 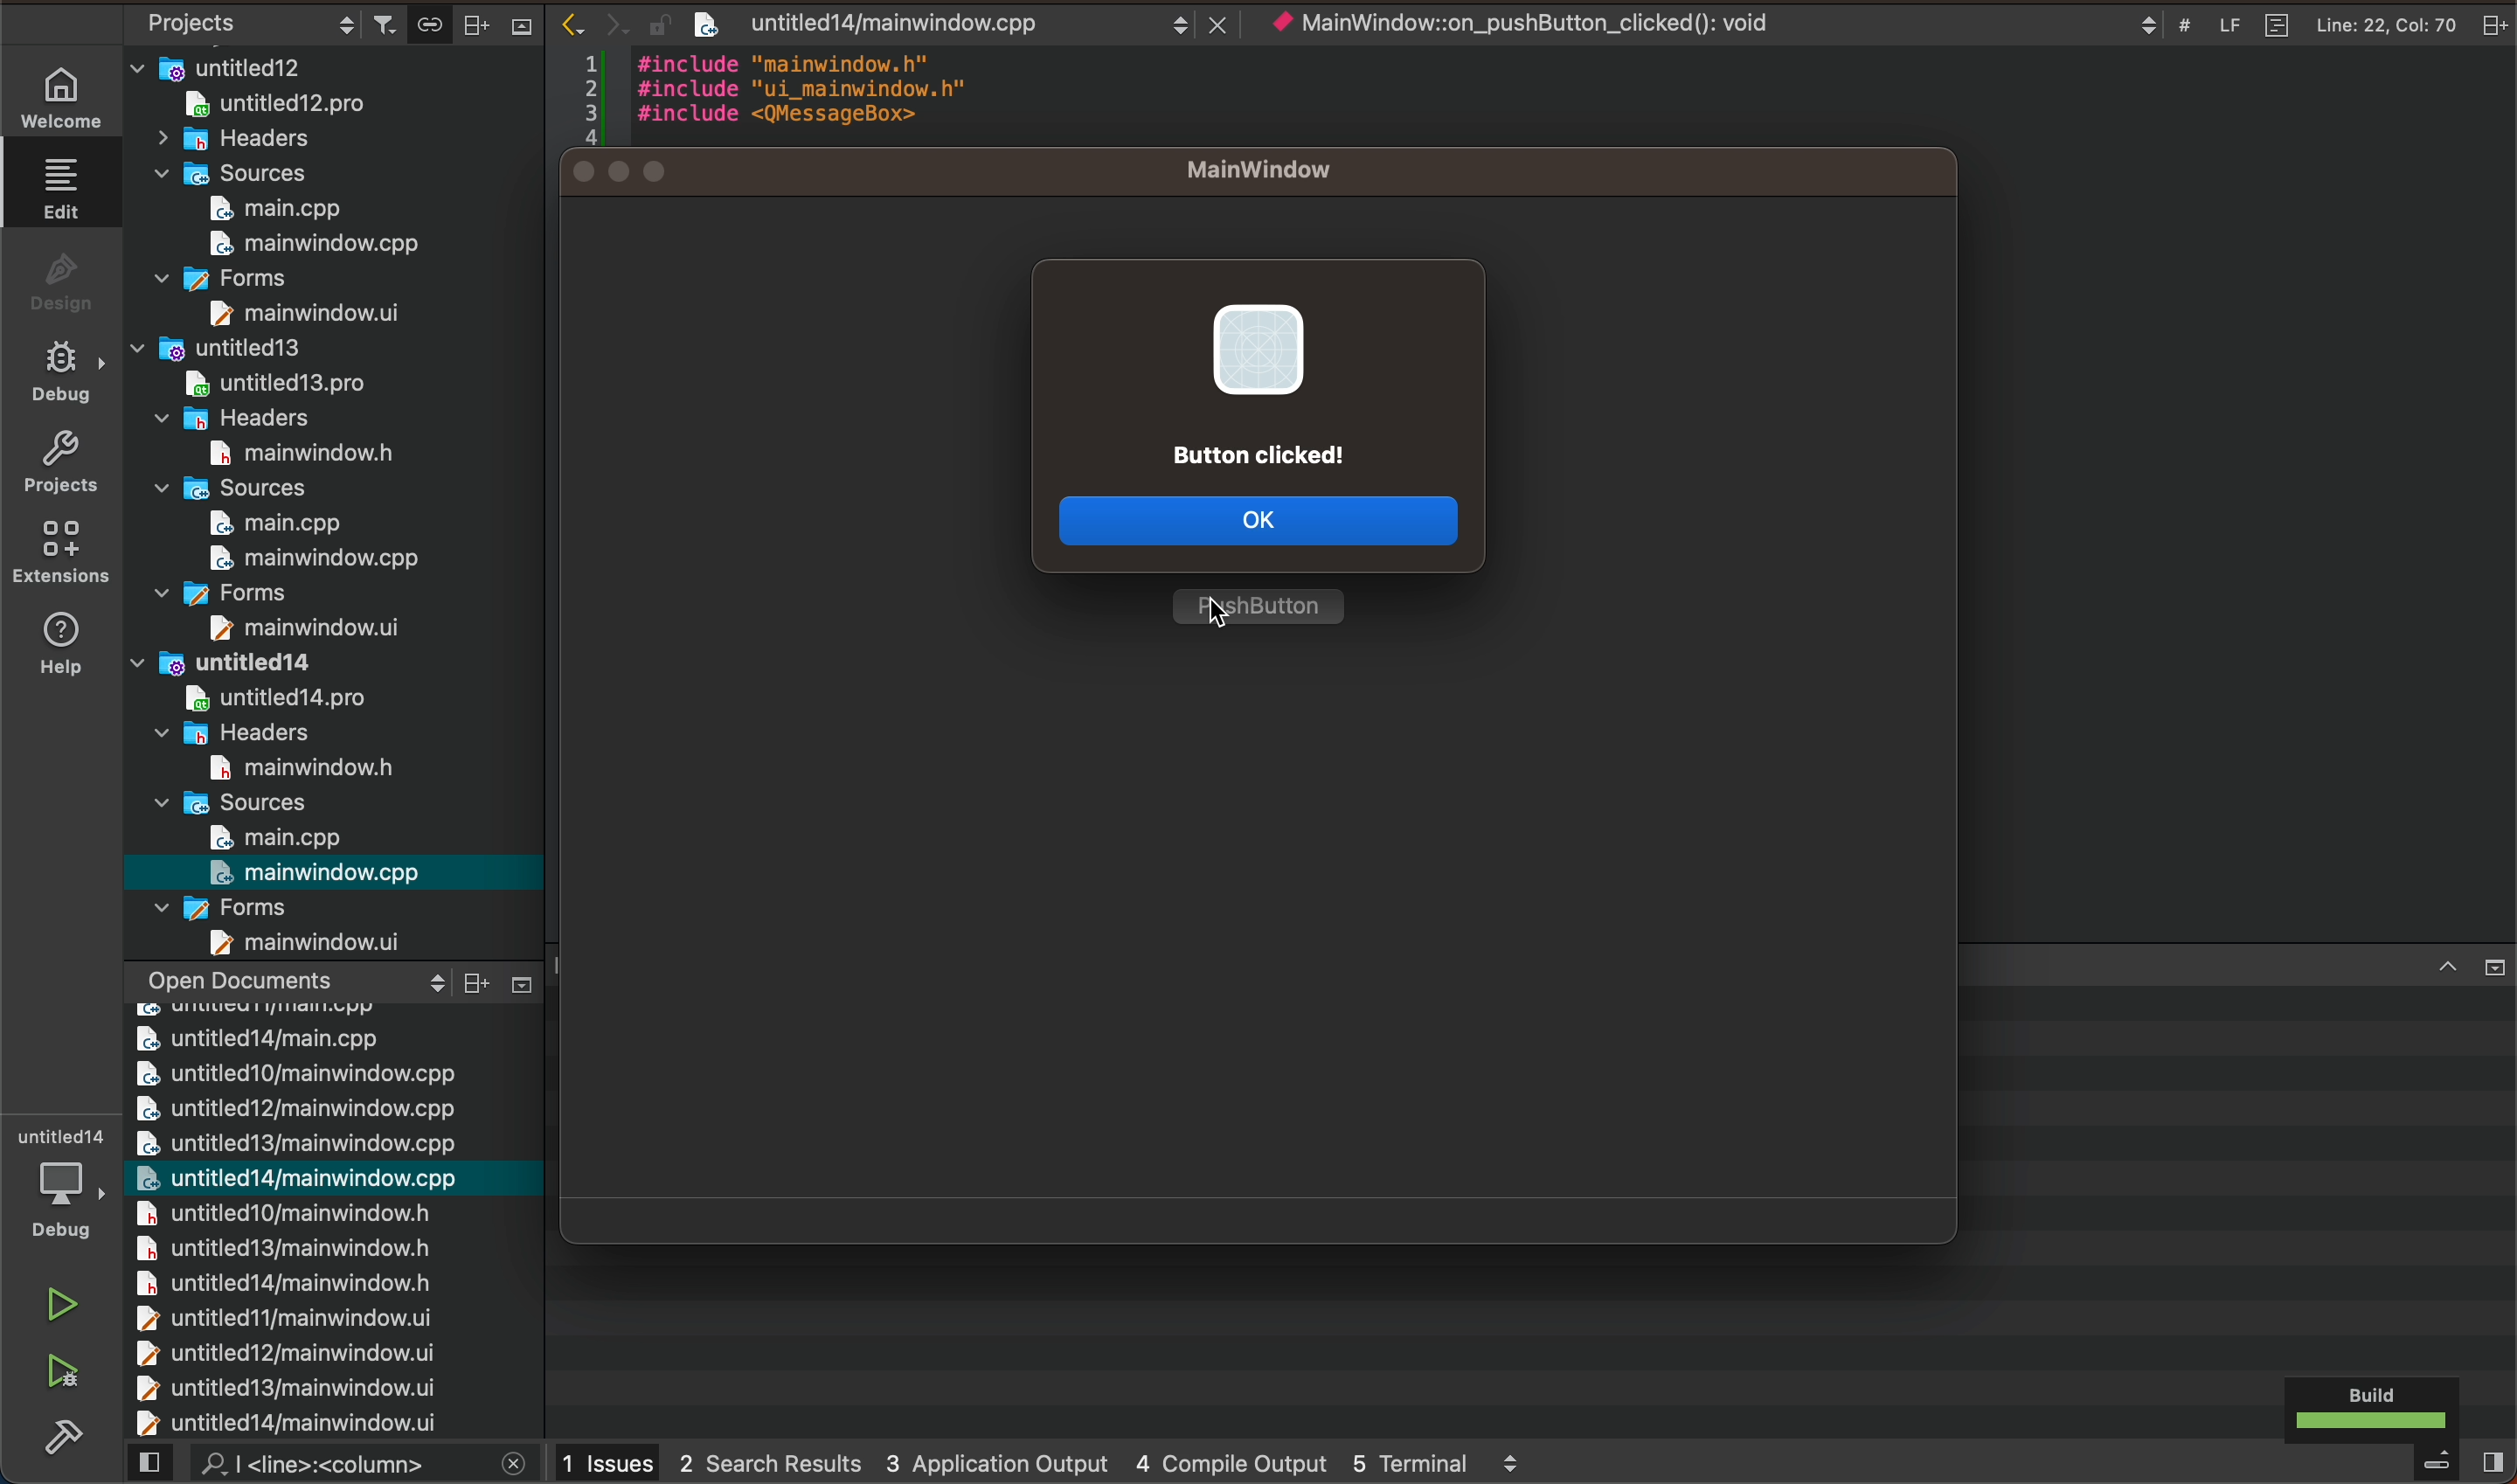 I want to click on projects, so click(x=59, y=460).